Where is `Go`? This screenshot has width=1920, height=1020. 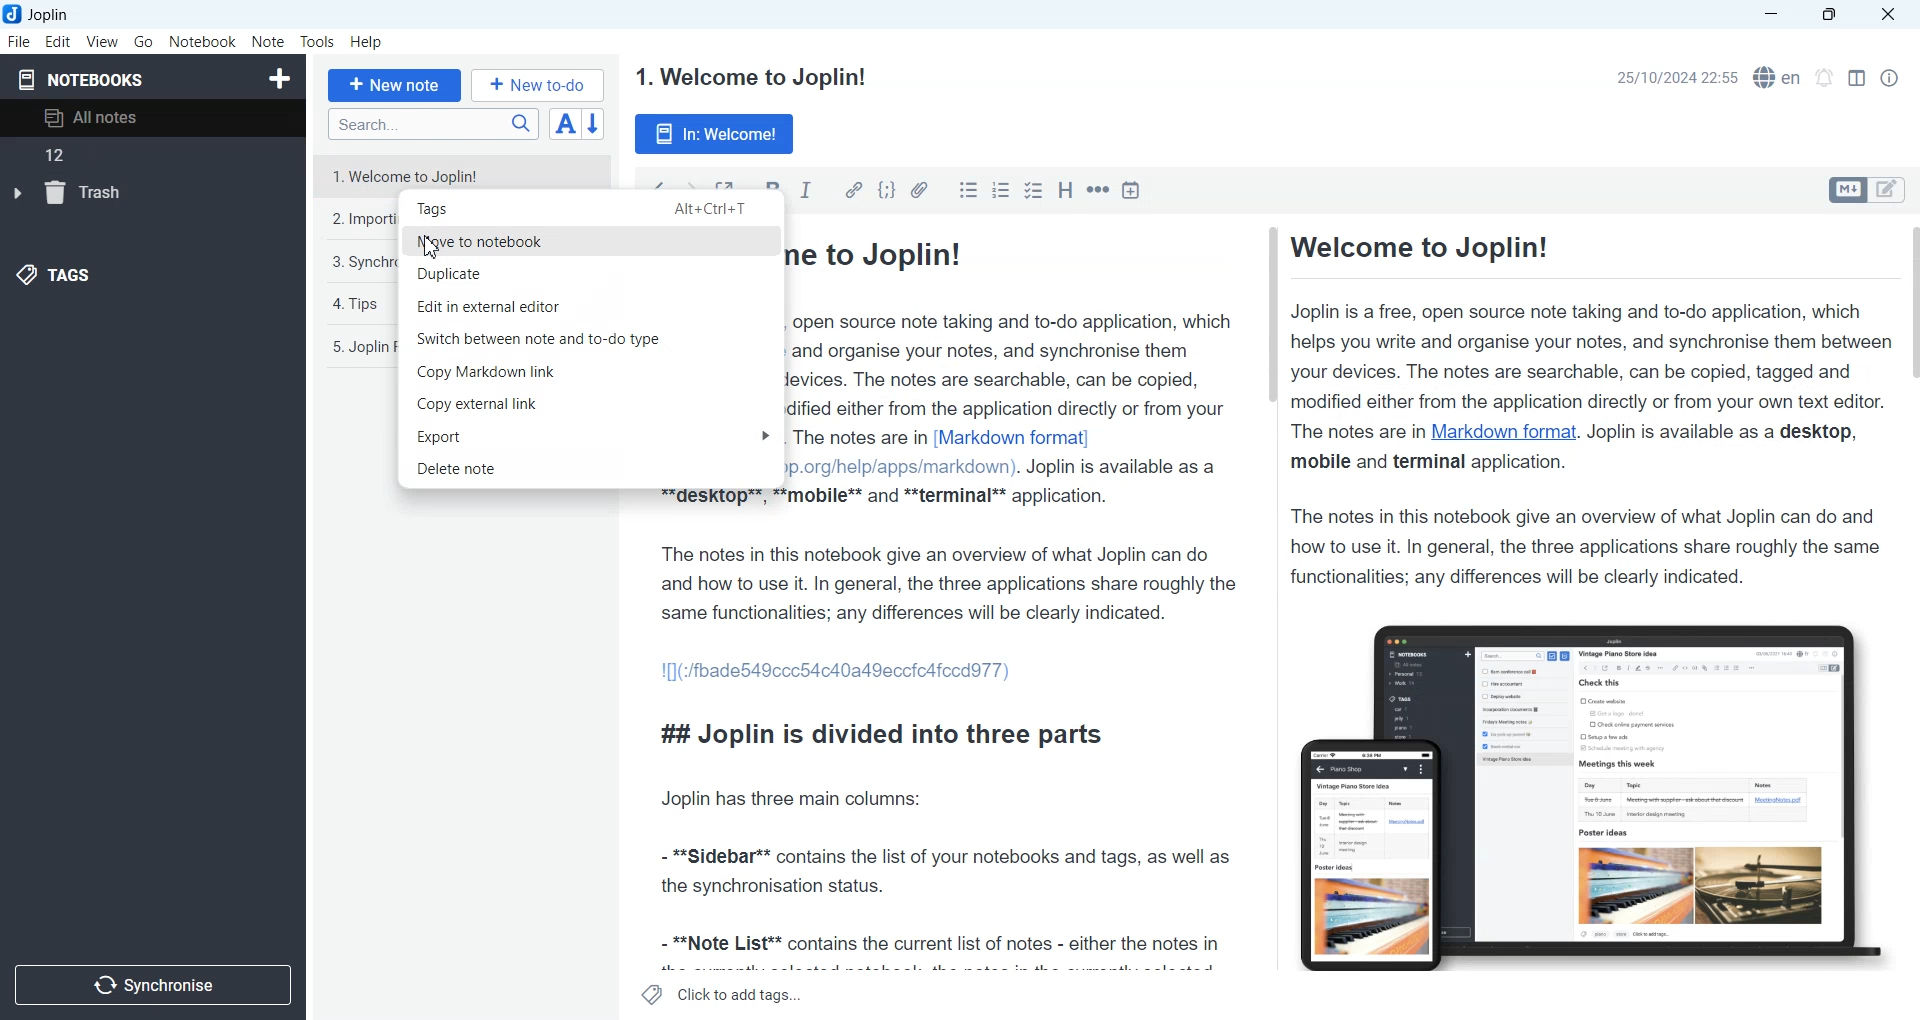 Go is located at coordinates (145, 41).